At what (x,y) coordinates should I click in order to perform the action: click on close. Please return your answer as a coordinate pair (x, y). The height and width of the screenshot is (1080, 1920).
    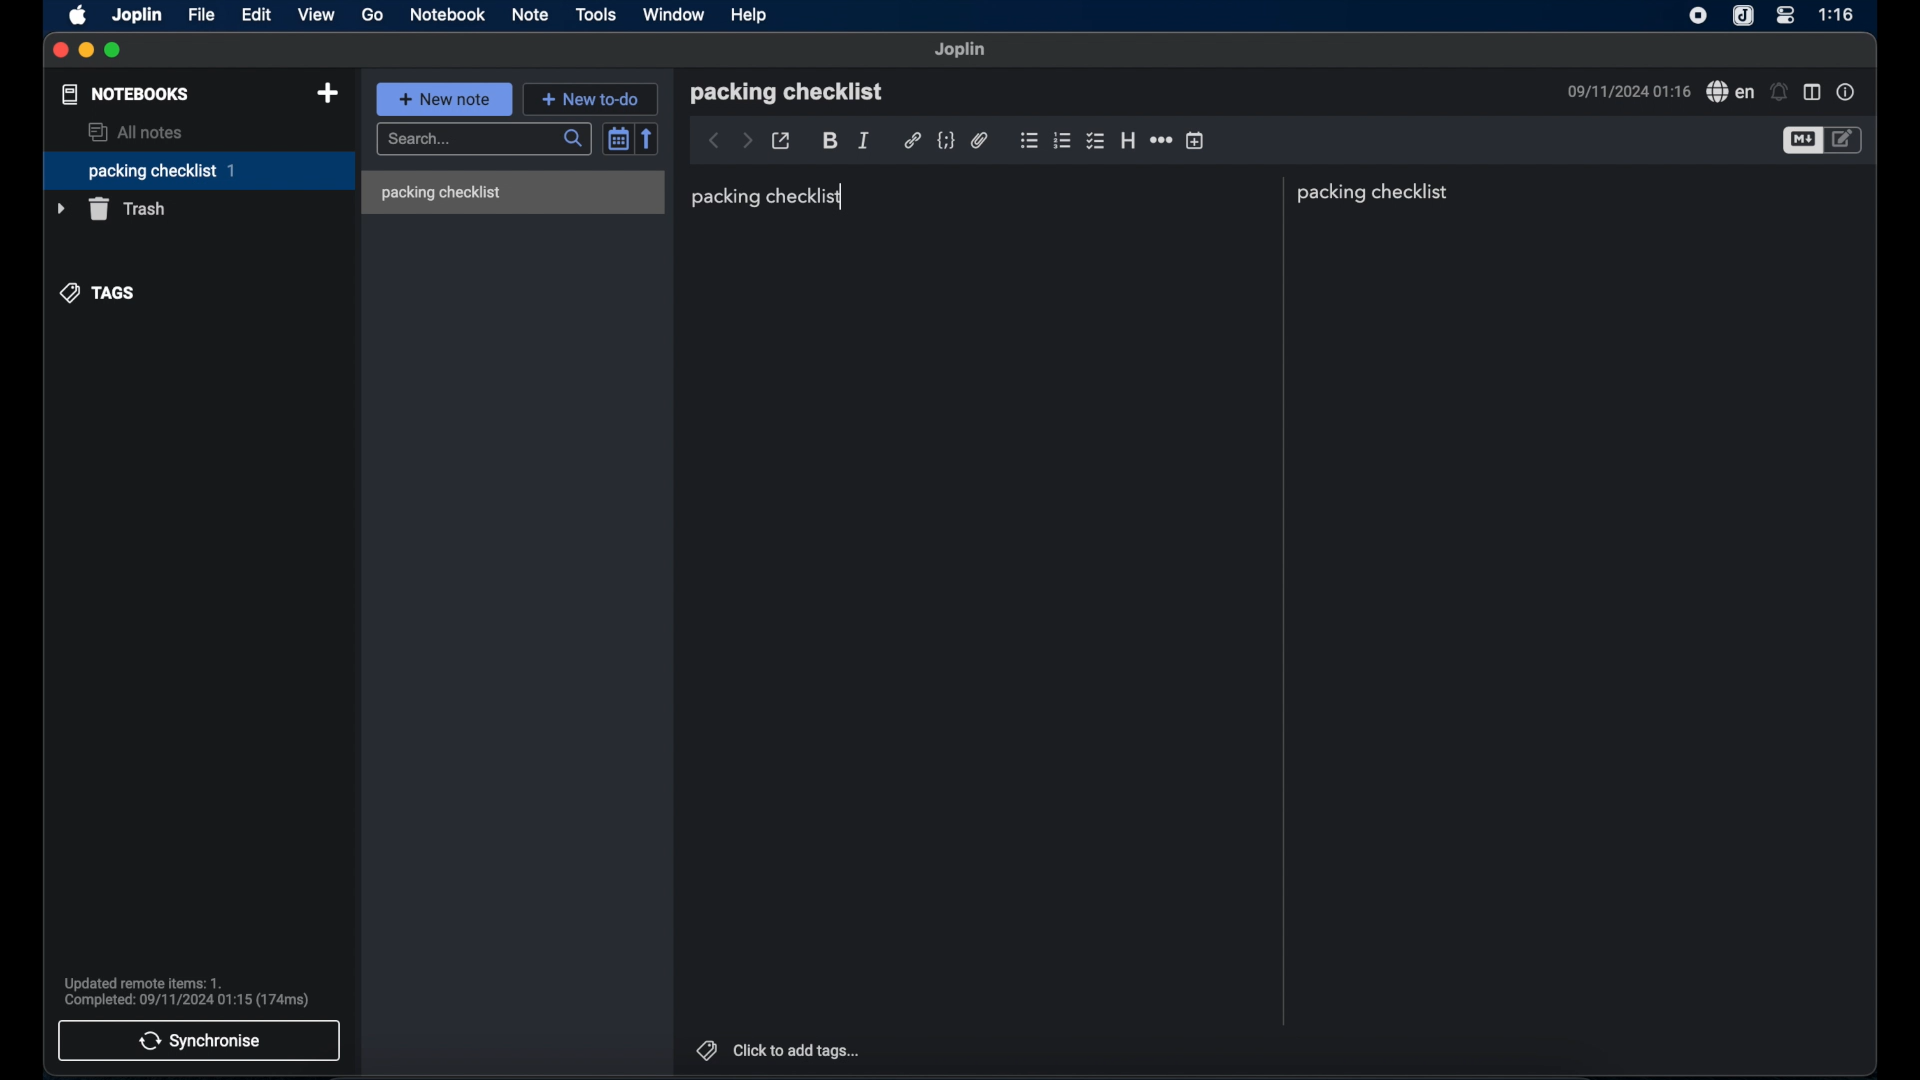
    Looking at the image, I should click on (60, 50).